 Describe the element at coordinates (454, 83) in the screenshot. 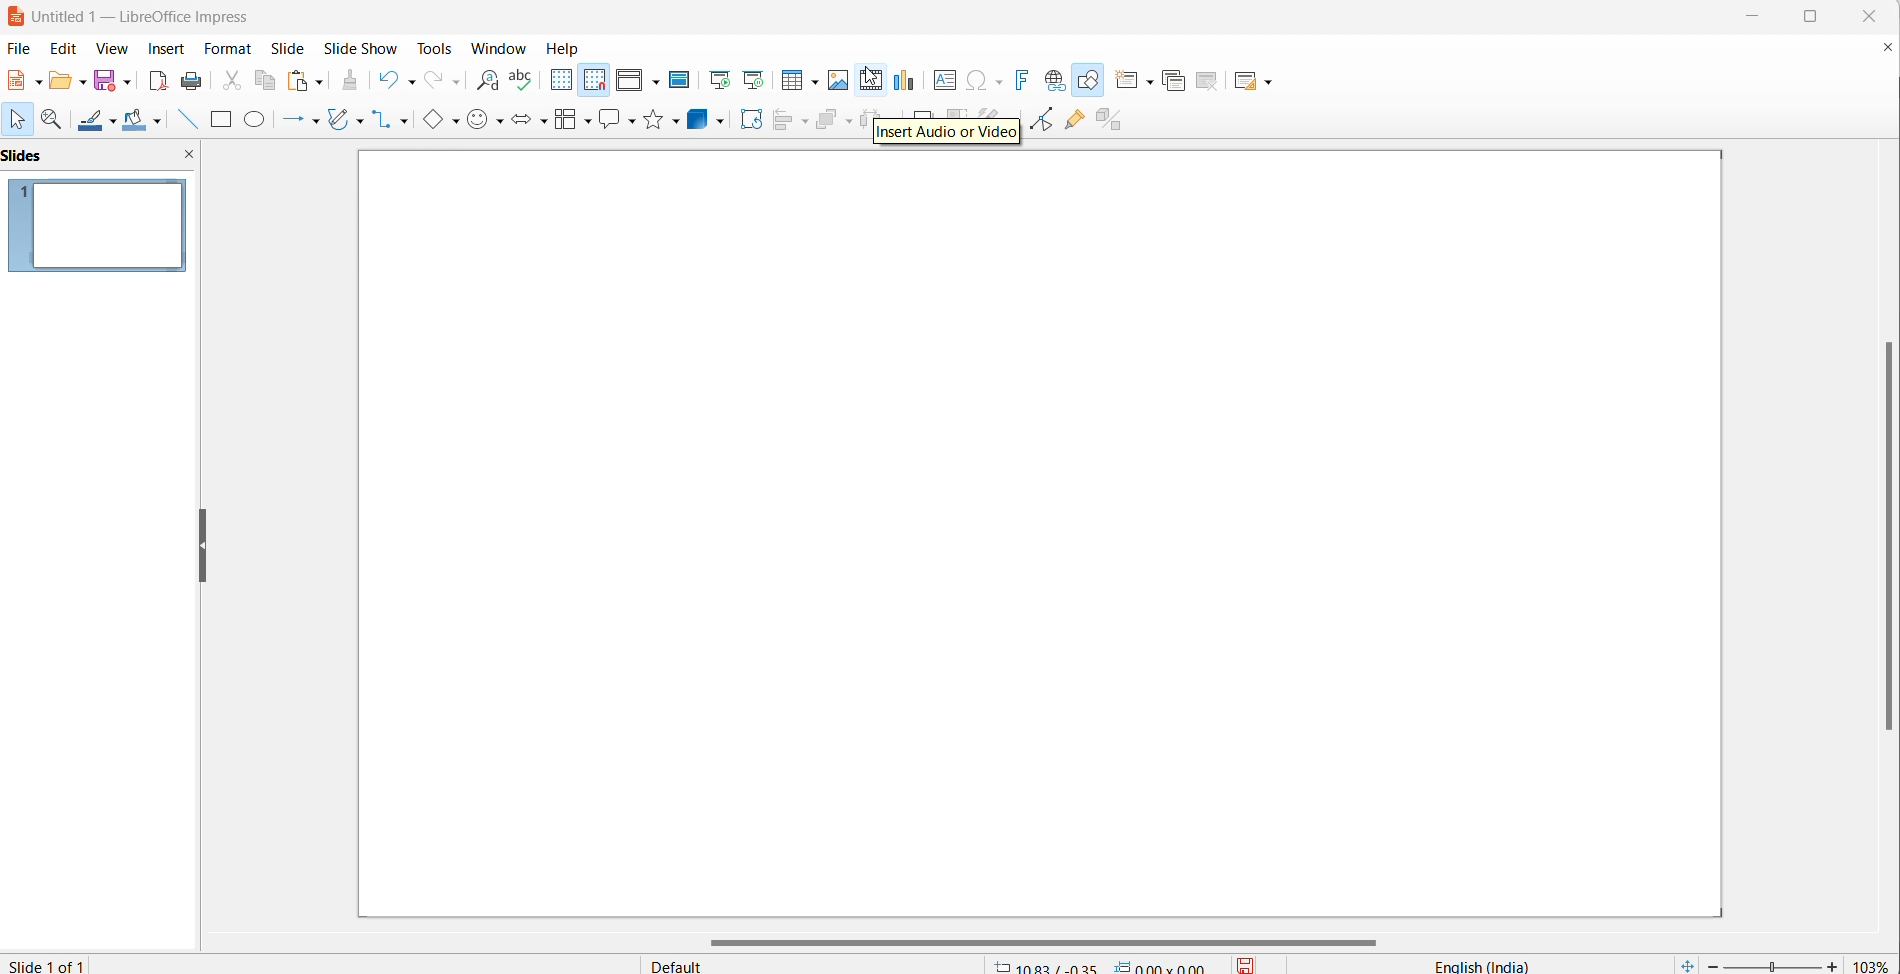

I see `redo options` at that location.